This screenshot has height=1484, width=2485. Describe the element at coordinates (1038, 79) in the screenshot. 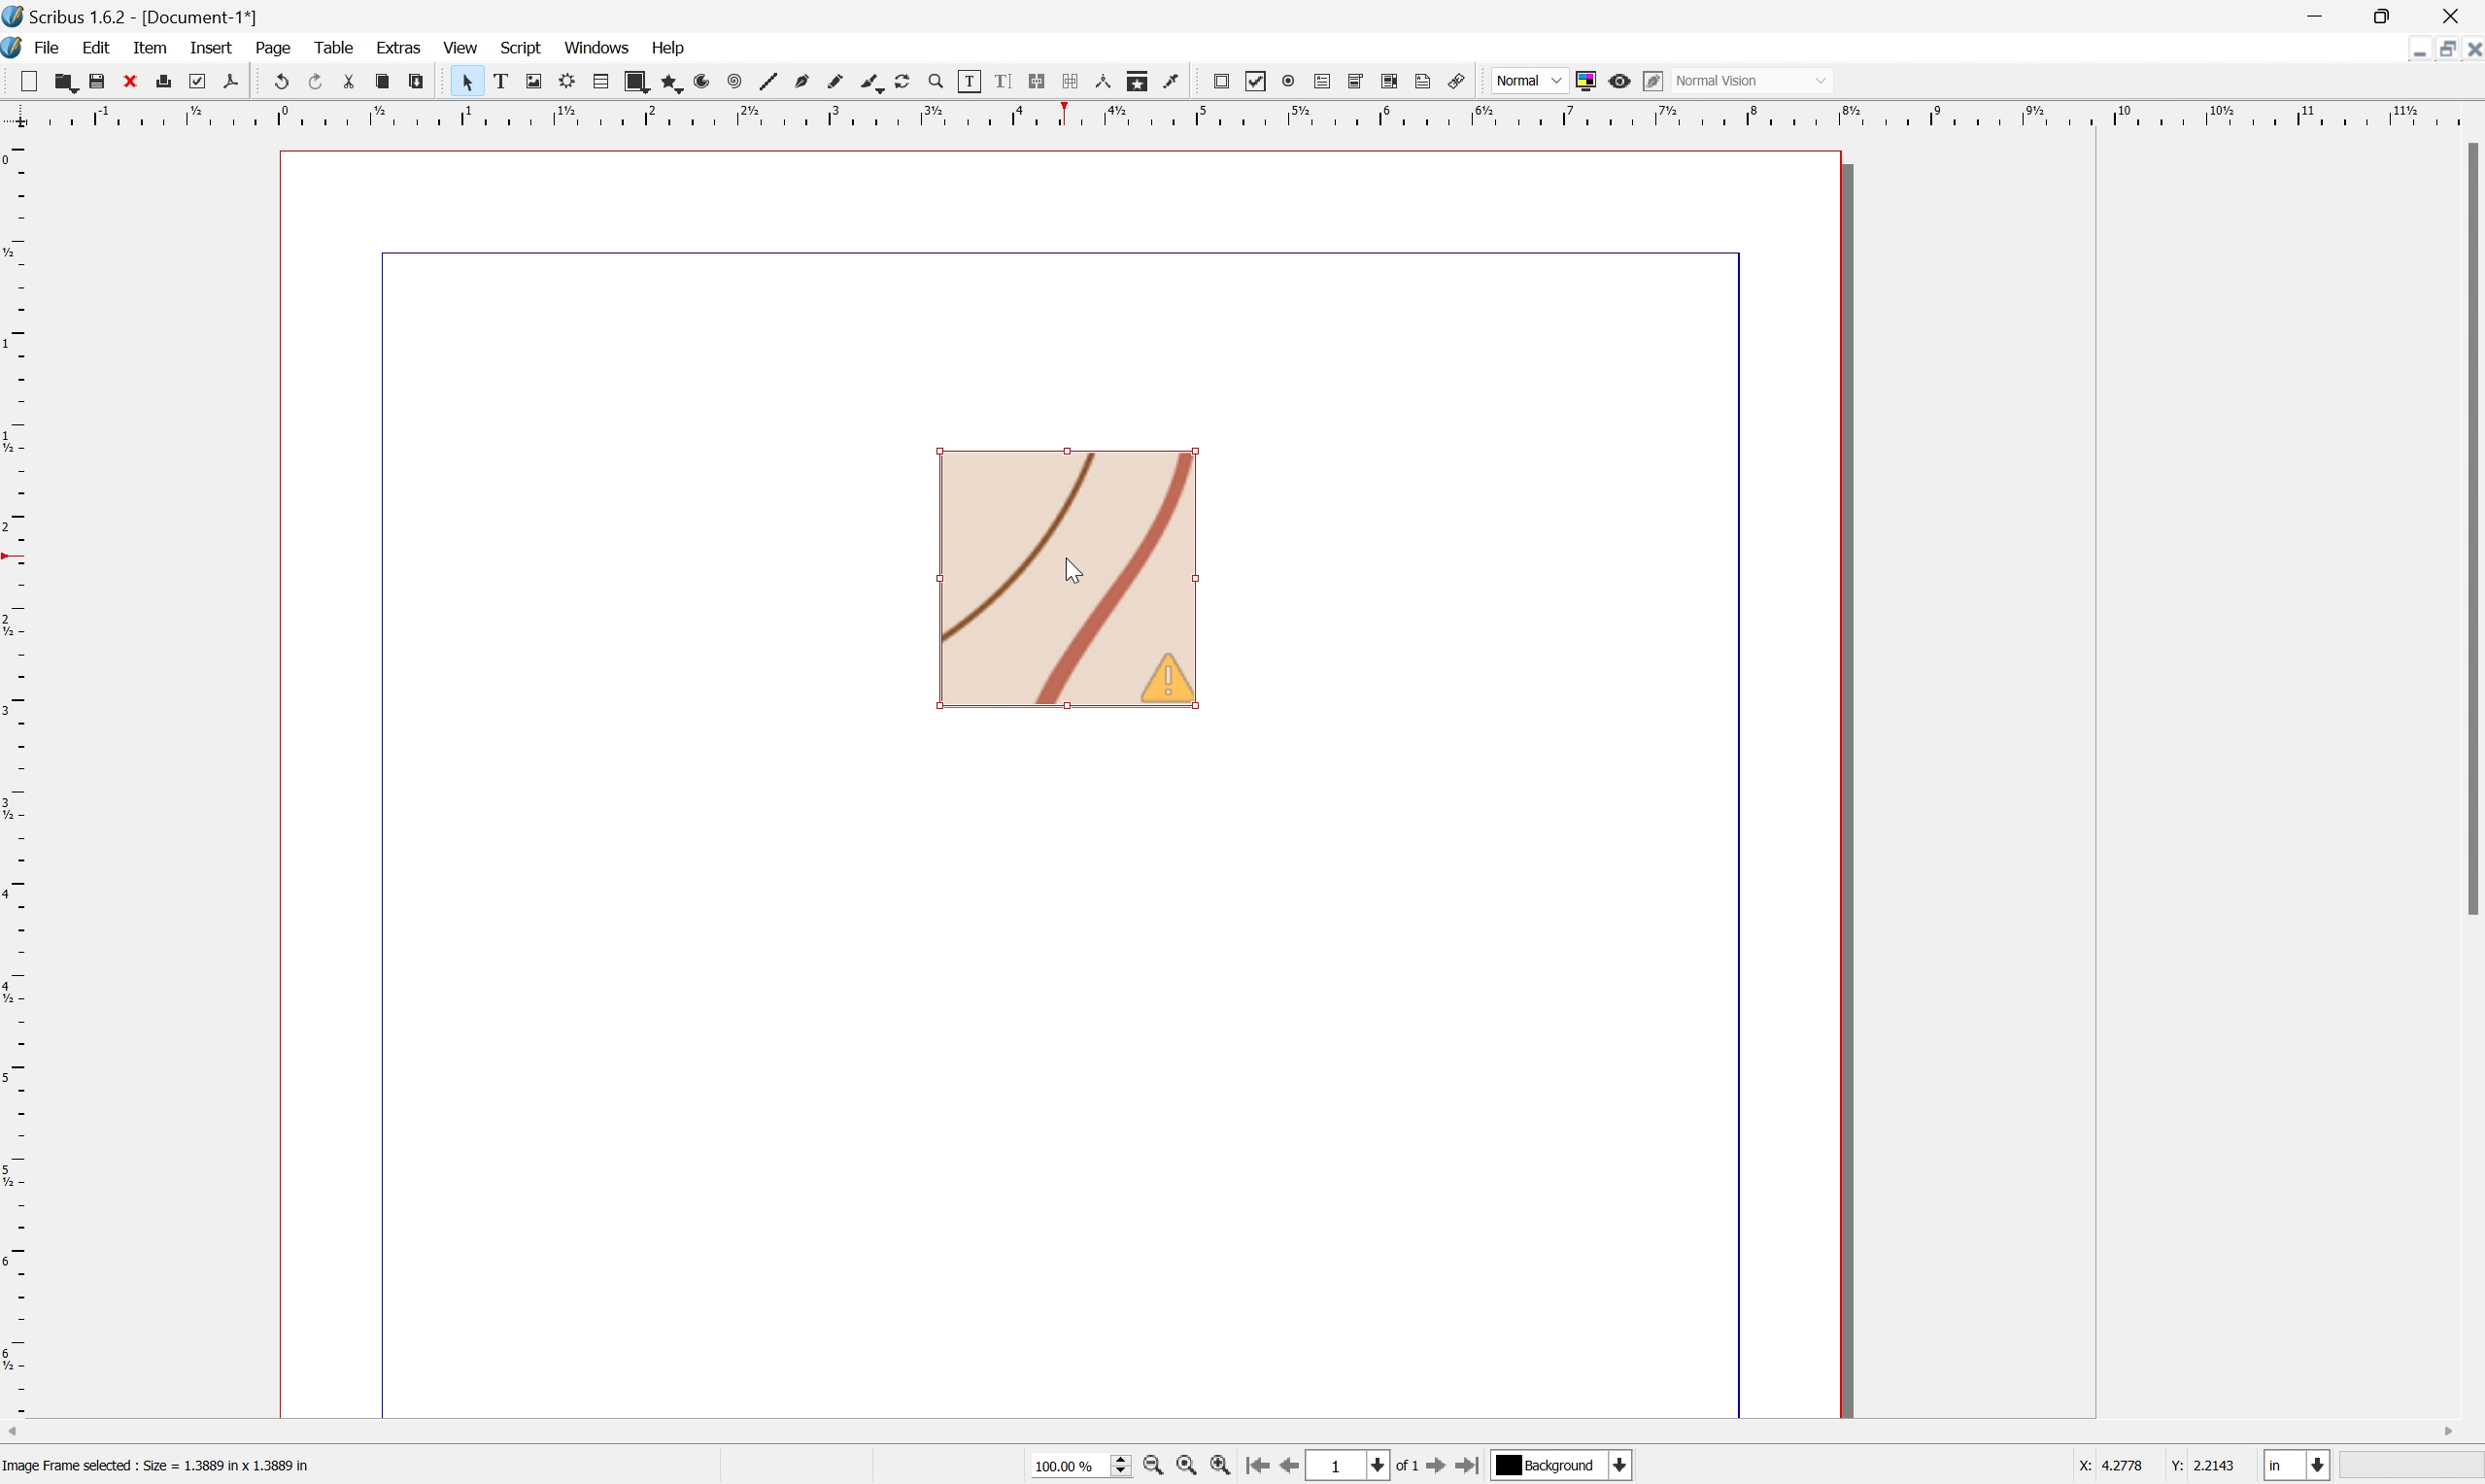

I see `Line text frames` at that location.